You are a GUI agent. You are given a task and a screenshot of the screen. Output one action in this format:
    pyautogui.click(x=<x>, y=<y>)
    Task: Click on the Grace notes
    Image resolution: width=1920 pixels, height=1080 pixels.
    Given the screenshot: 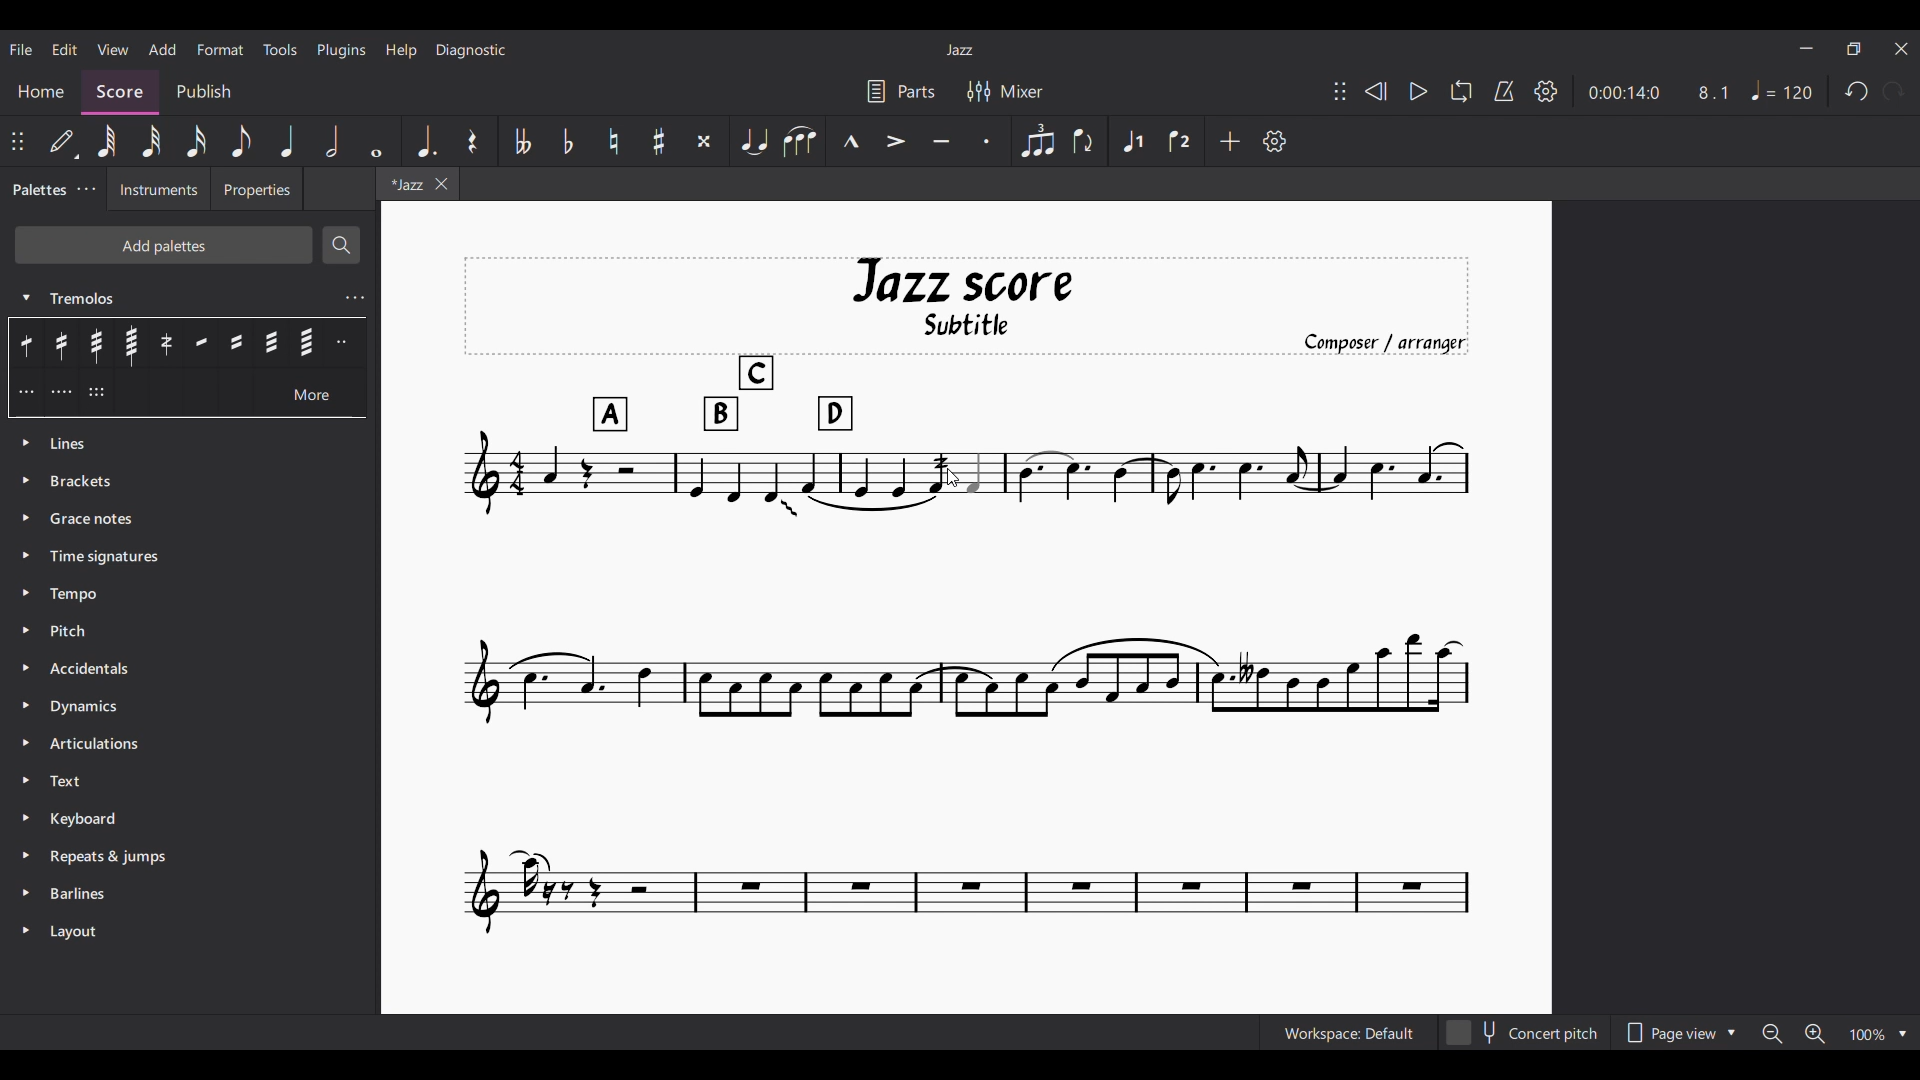 What is the action you would take?
    pyautogui.click(x=192, y=520)
    